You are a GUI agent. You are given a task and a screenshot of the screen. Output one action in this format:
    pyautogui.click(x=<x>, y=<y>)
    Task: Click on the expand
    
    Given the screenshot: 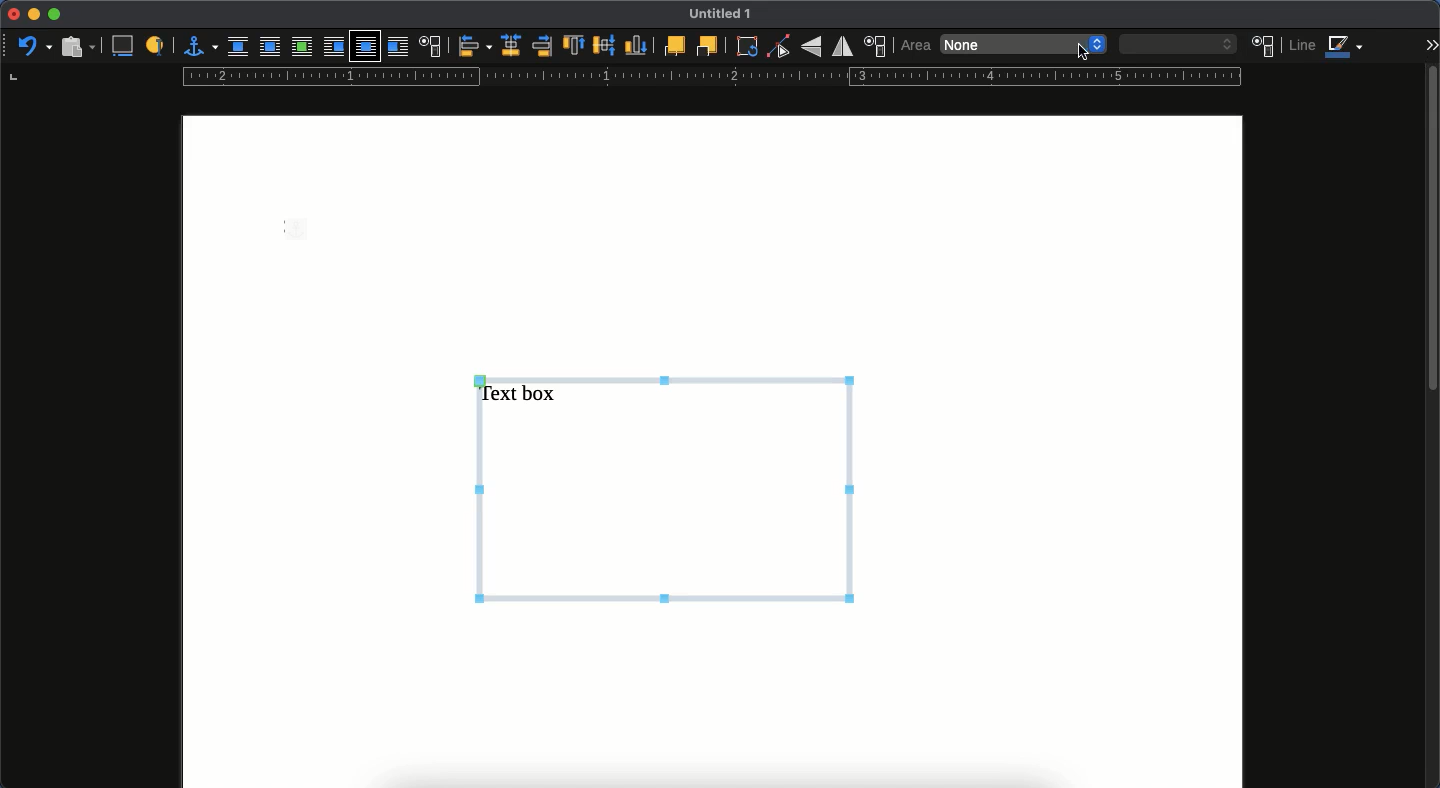 What is the action you would take?
    pyautogui.click(x=1431, y=44)
    